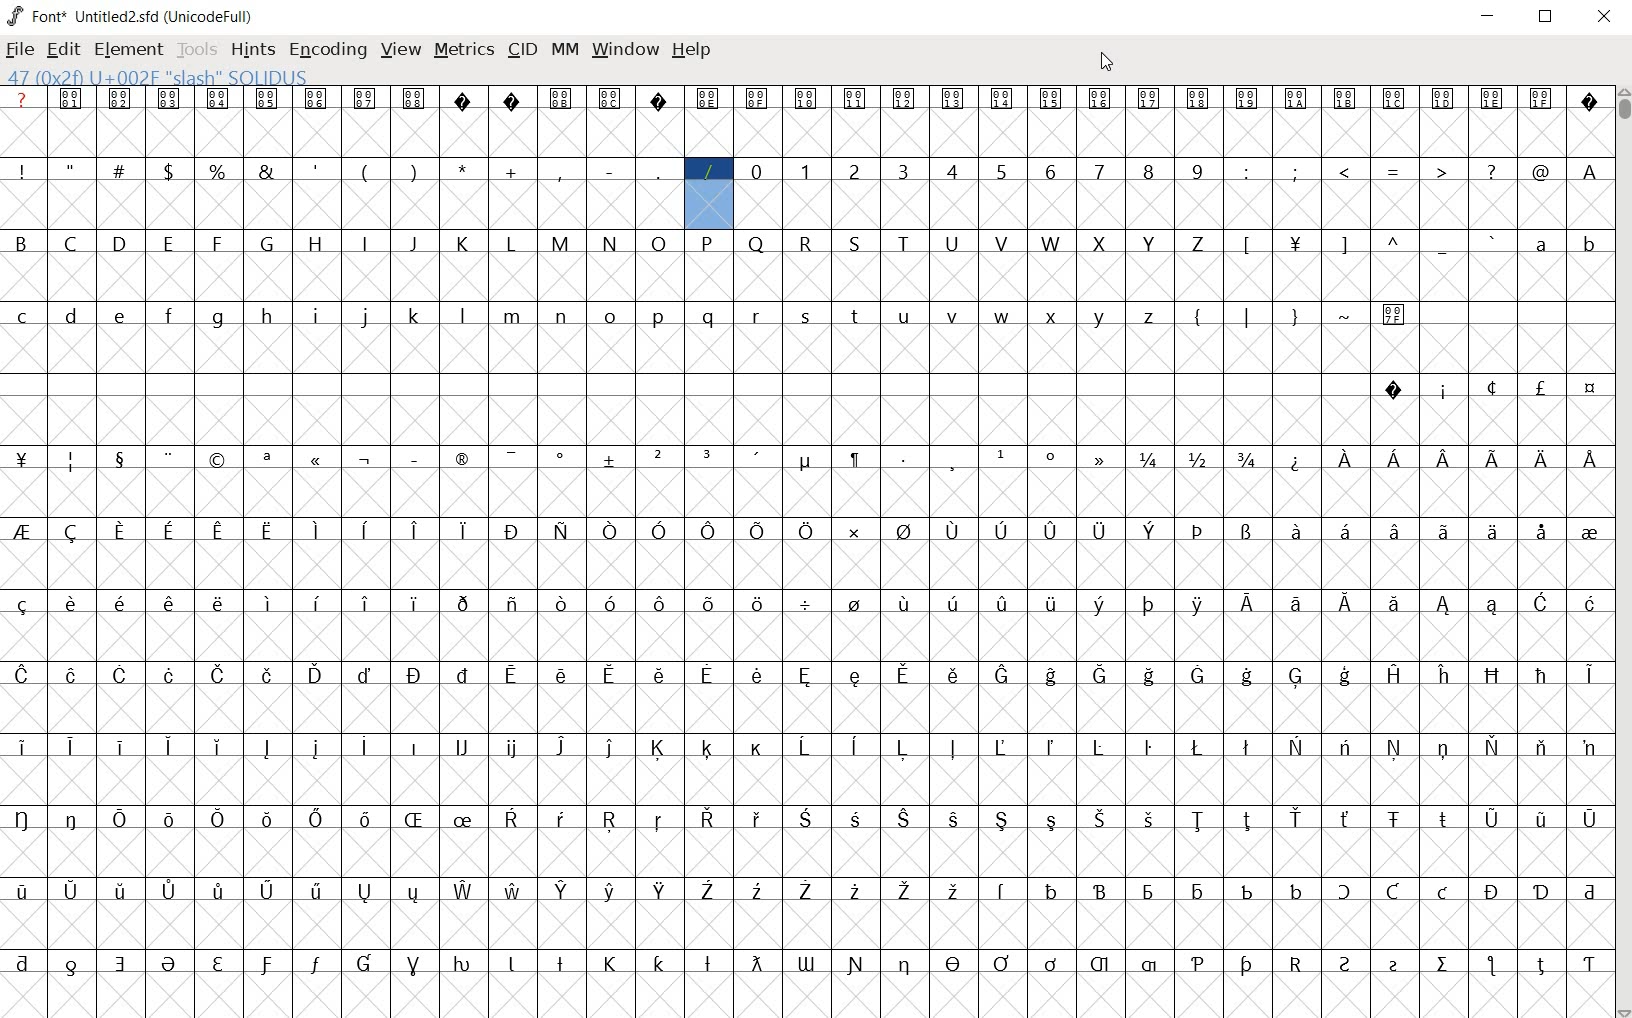 Image resolution: width=1632 pixels, height=1018 pixels. What do you see at coordinates (610, 891) in the screenshot?
I see `glyph` at bounding box center [610, 891].